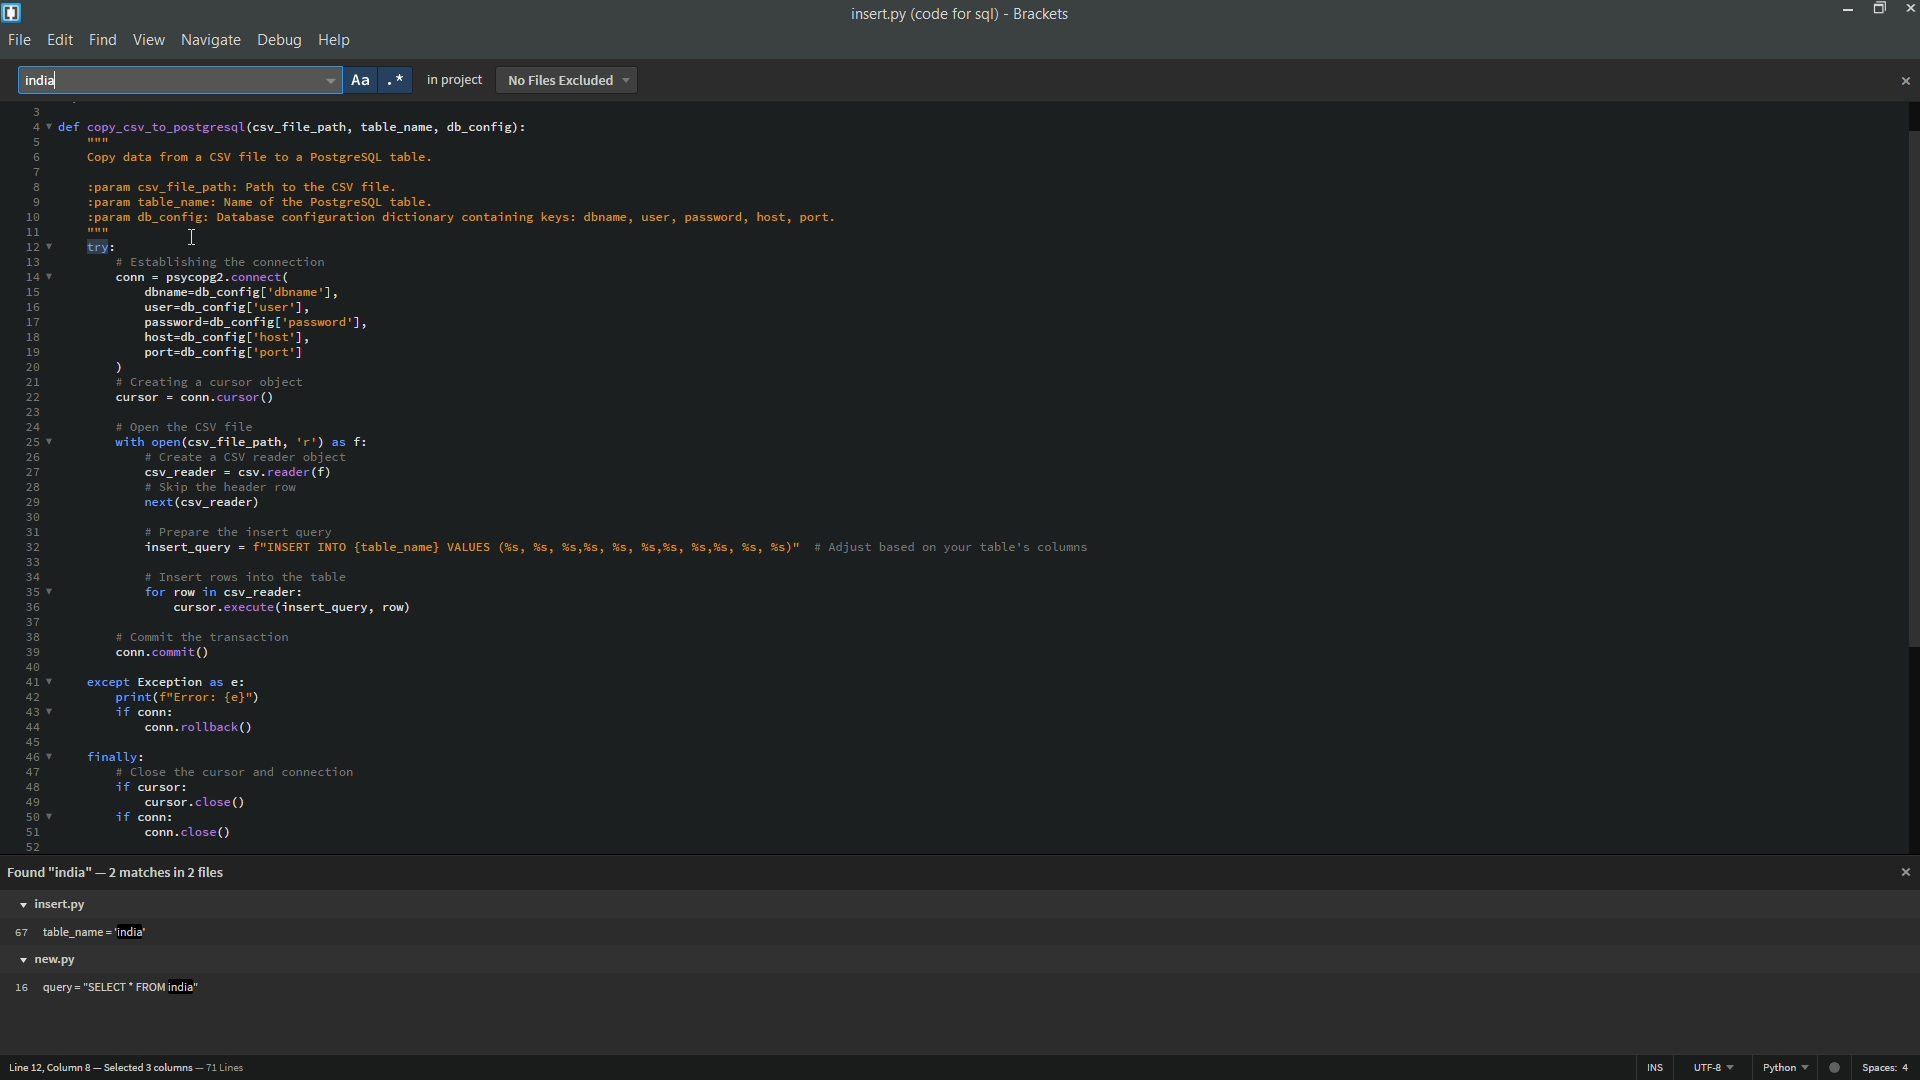  I want to click on text position, so click(105, 989).